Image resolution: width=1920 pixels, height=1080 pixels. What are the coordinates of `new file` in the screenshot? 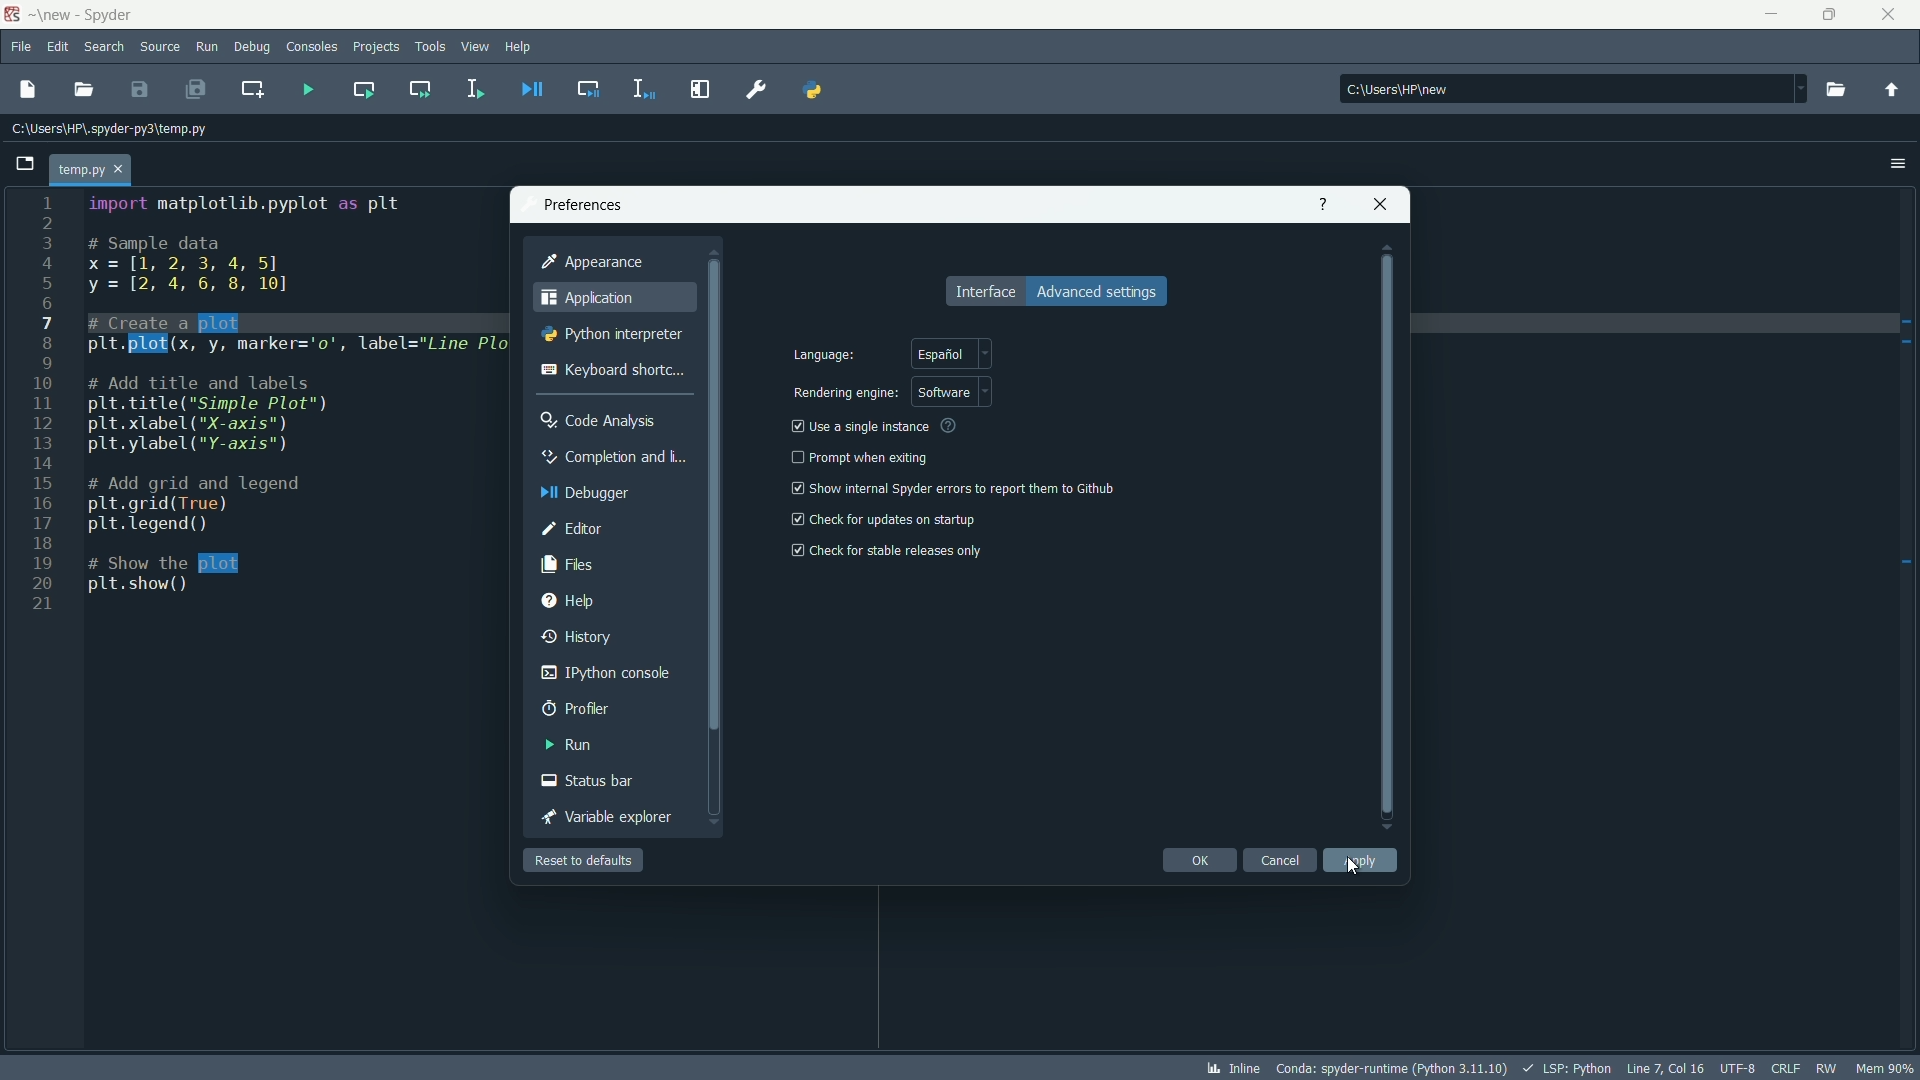 It's located at (28, 90).